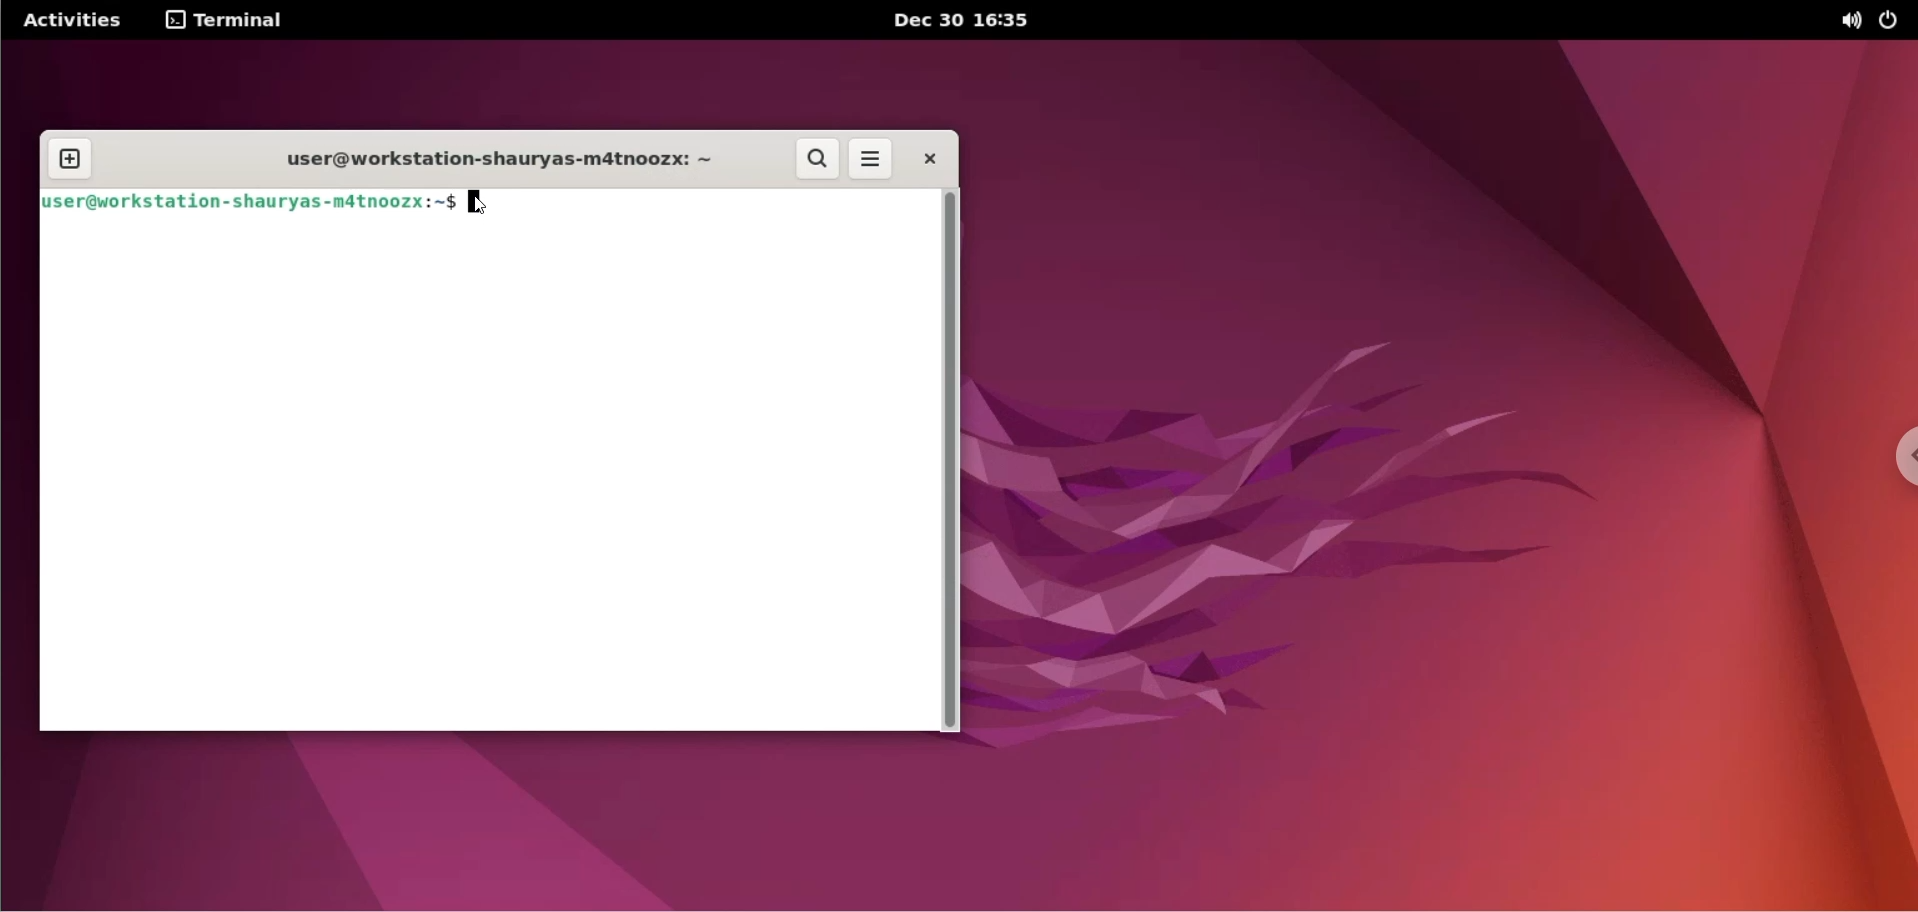 The image size is (1918, 912). What do you see at coordinates (964, 20) in the screenshot?
I see `Dec 30 16:35` at bounding box center [964, 20].